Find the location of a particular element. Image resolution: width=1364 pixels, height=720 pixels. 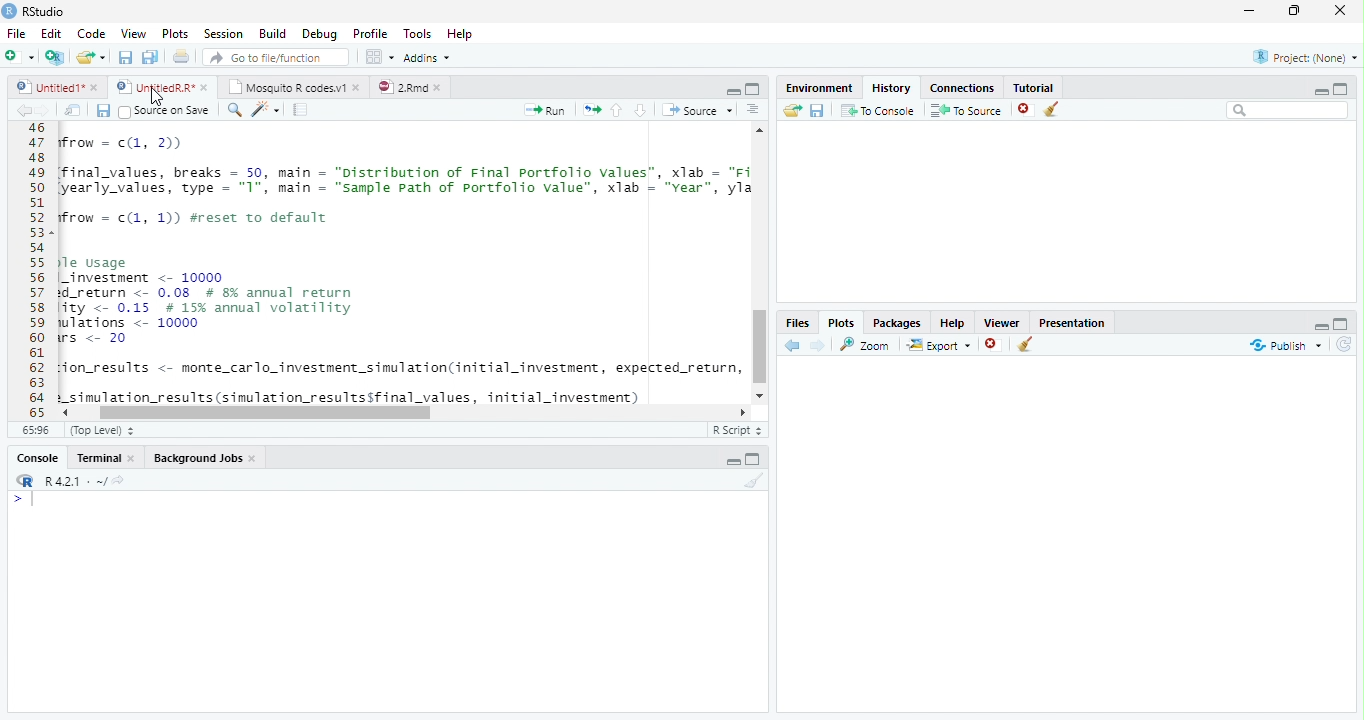

Save current file is located at coordinates (124, 57).